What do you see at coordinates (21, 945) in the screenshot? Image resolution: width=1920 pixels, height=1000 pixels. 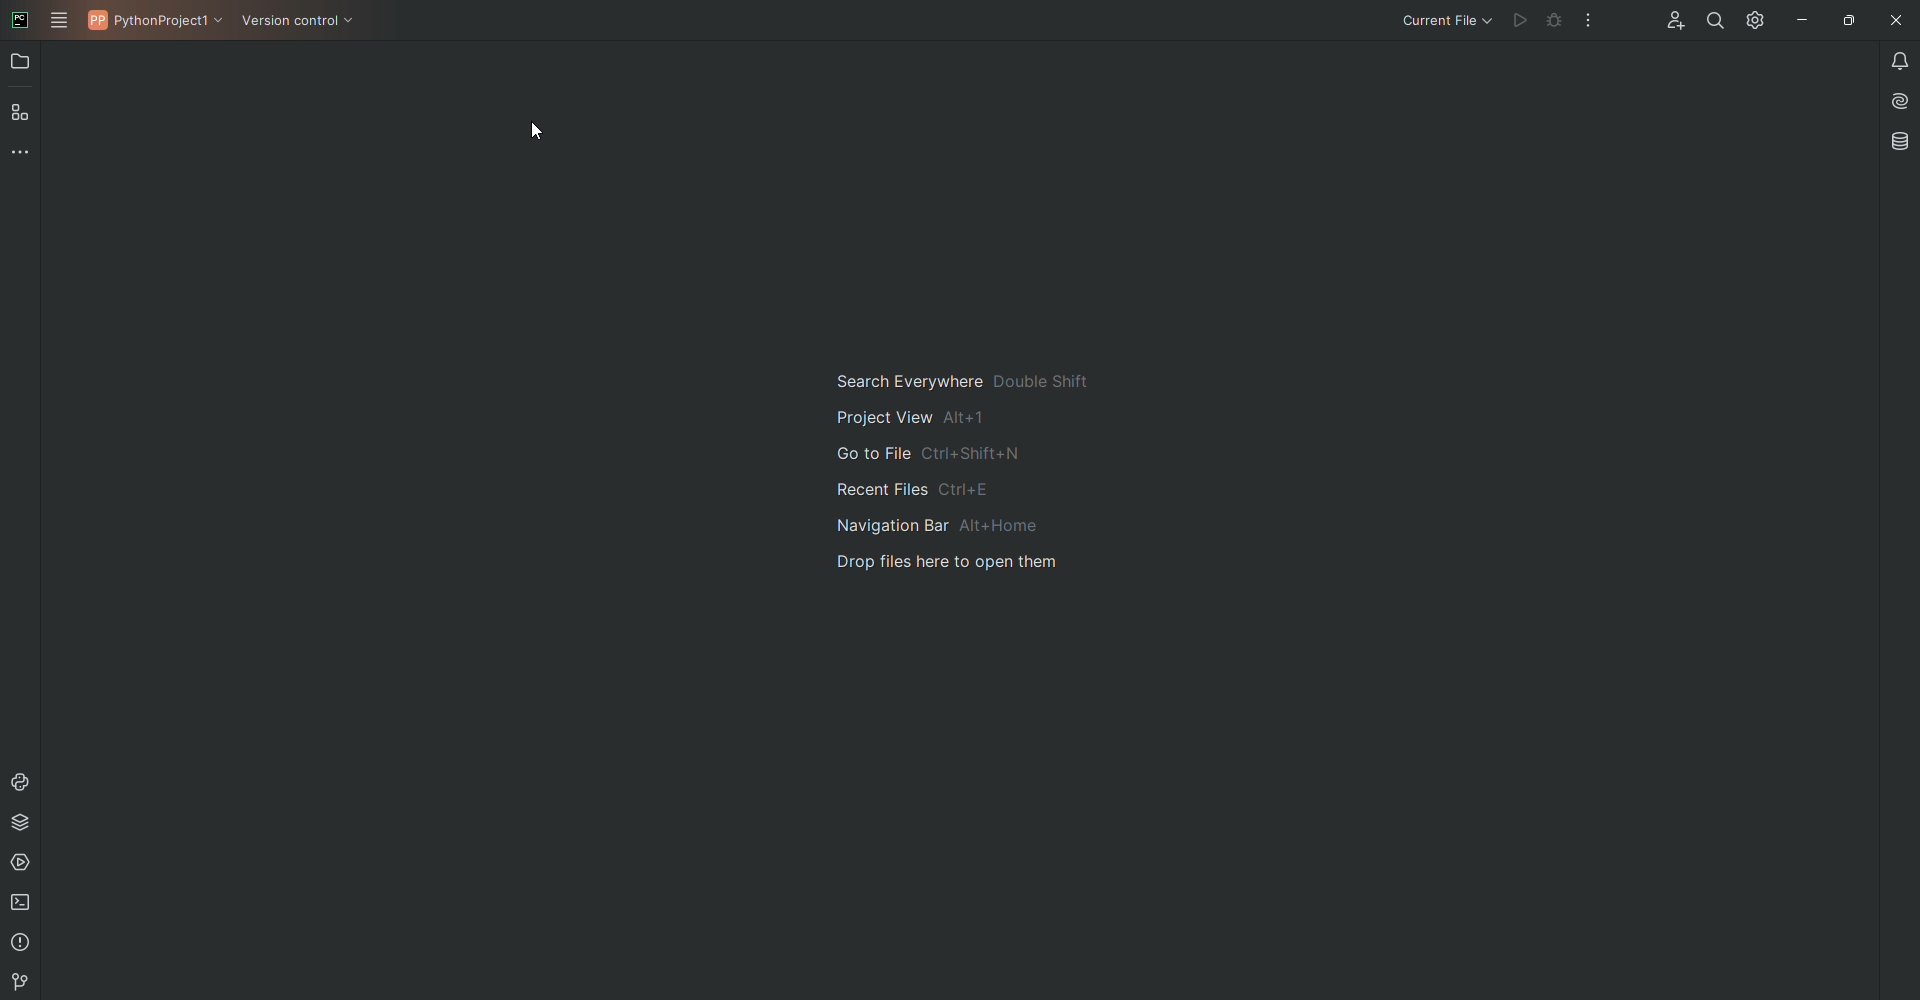 I see `Problems` at bounding box center [21, 945].